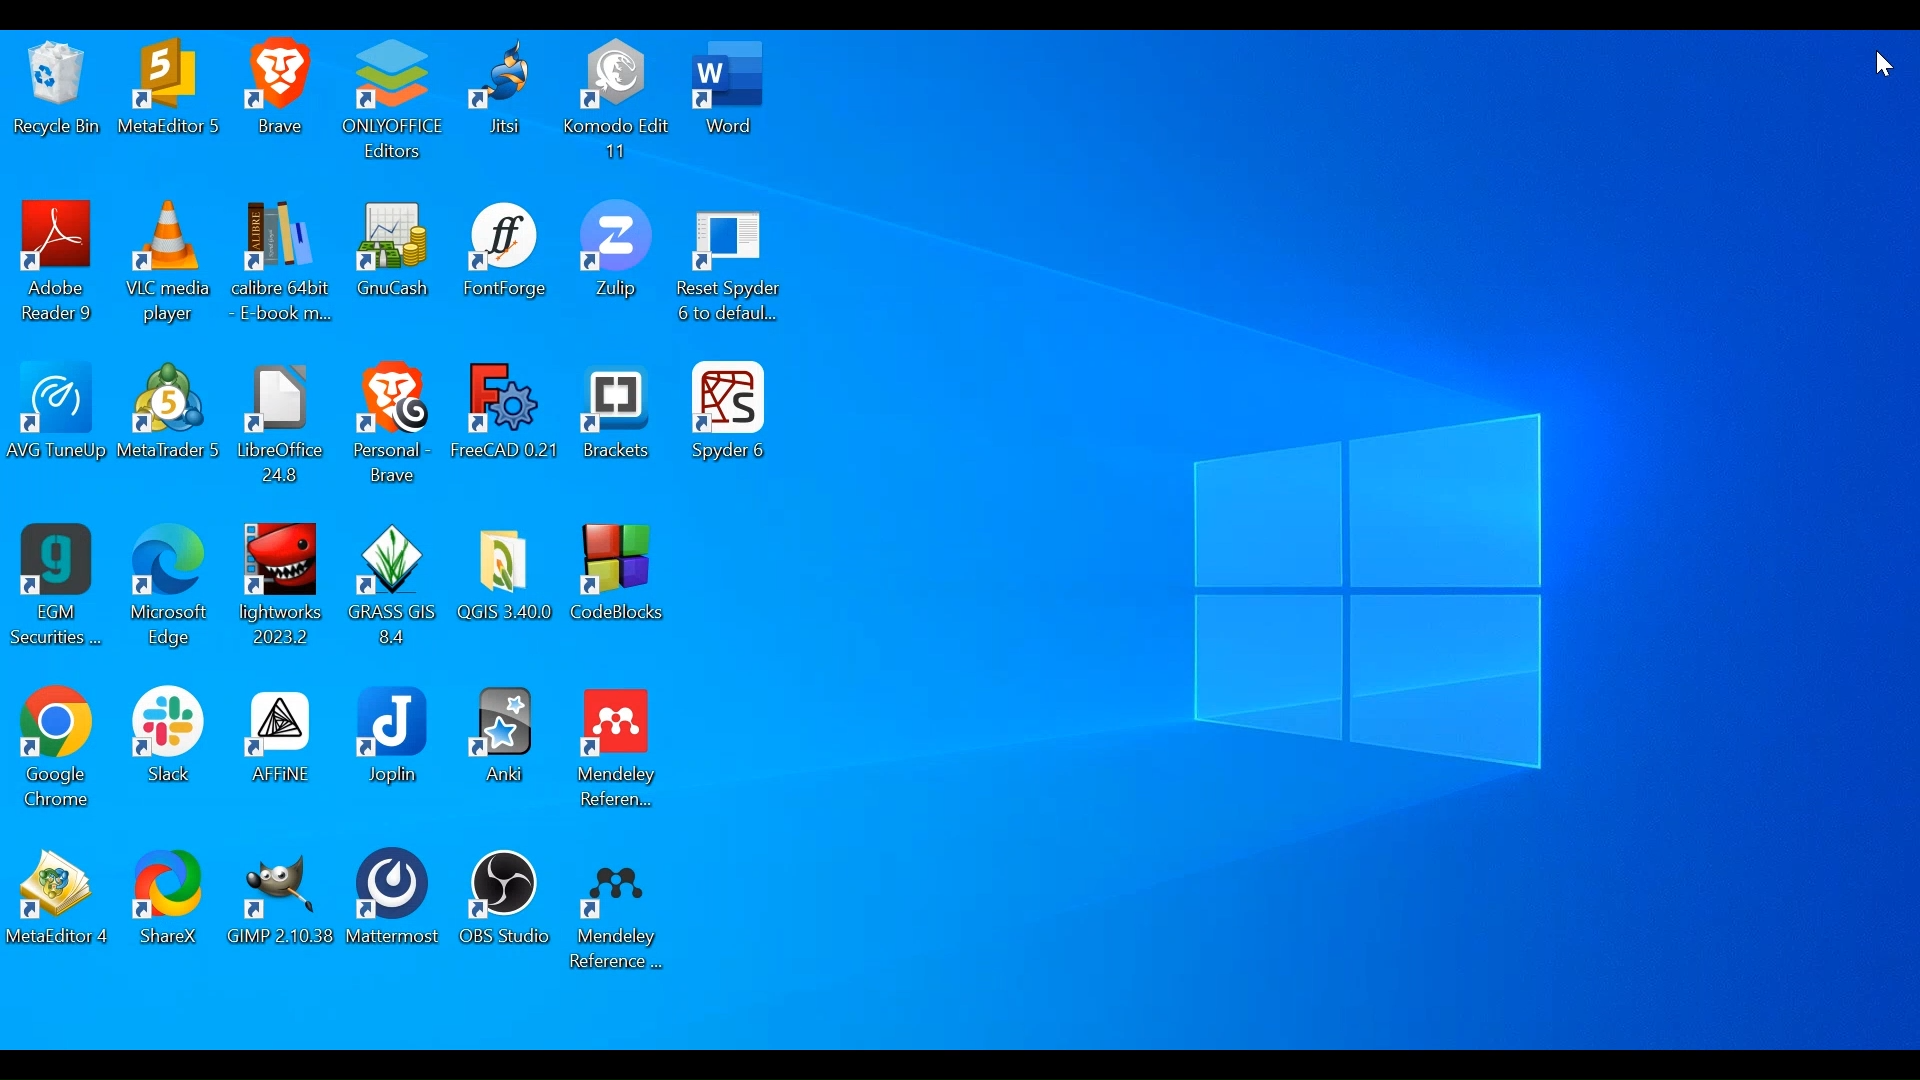  I want to click on Spyder 6, so click(728, 420).